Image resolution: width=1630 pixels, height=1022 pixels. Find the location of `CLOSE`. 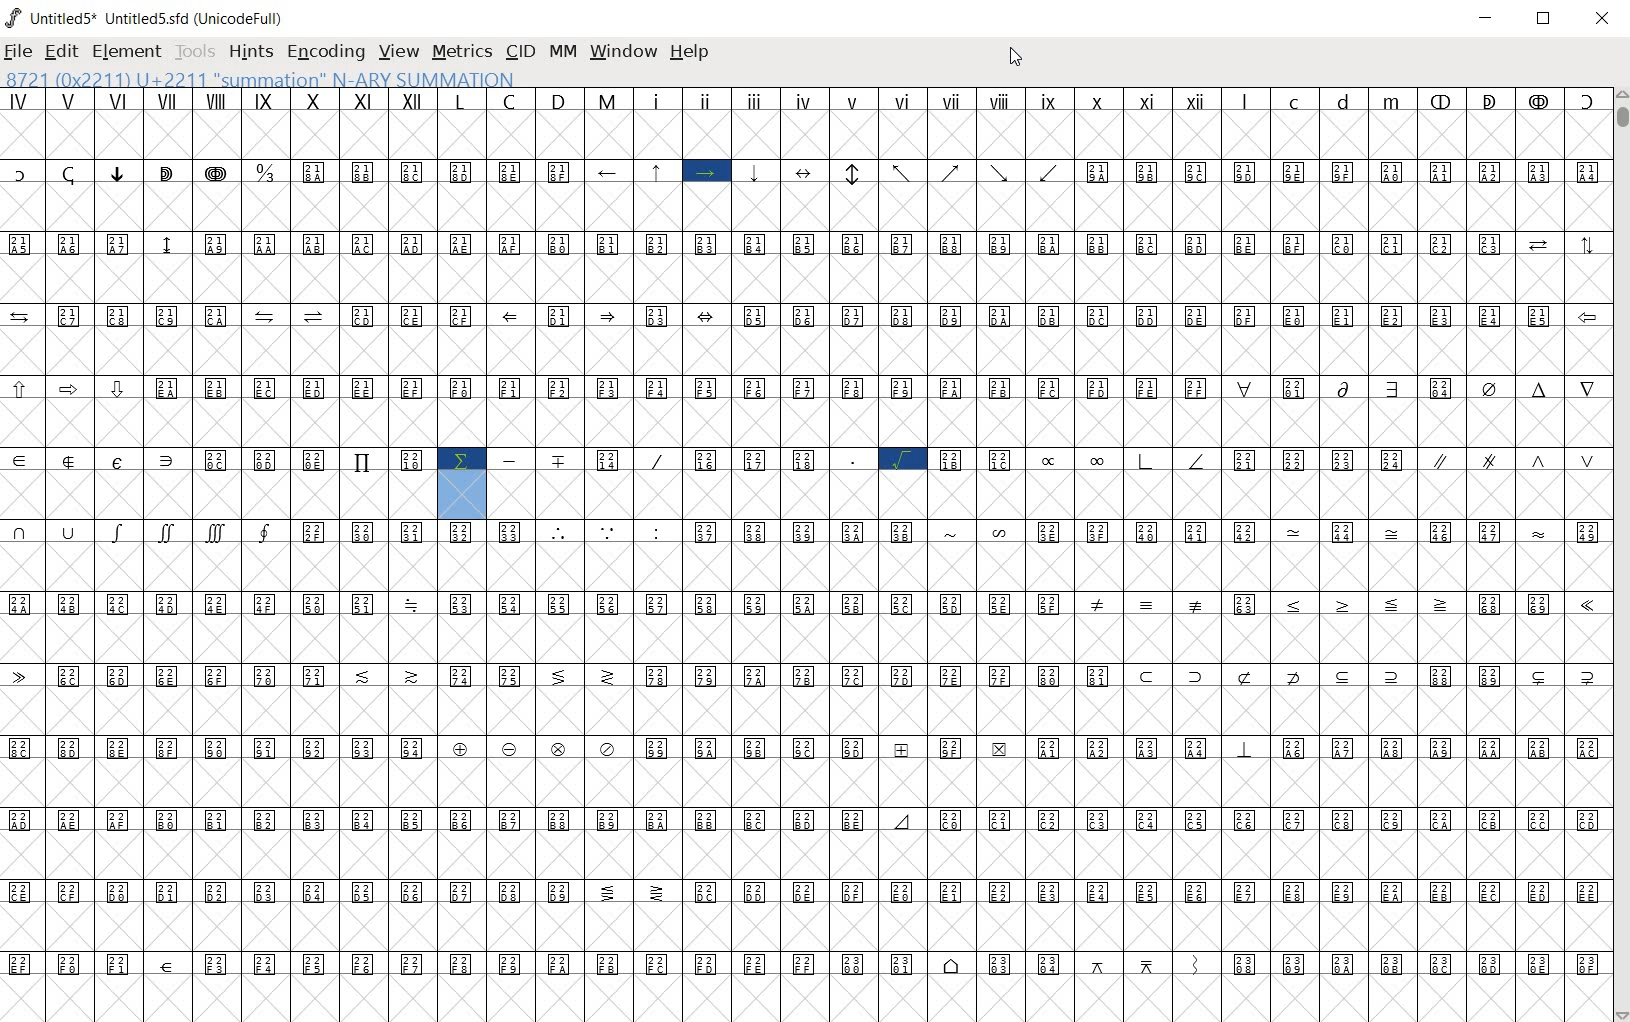

CLOSE is located at coordinates (1602, 21).